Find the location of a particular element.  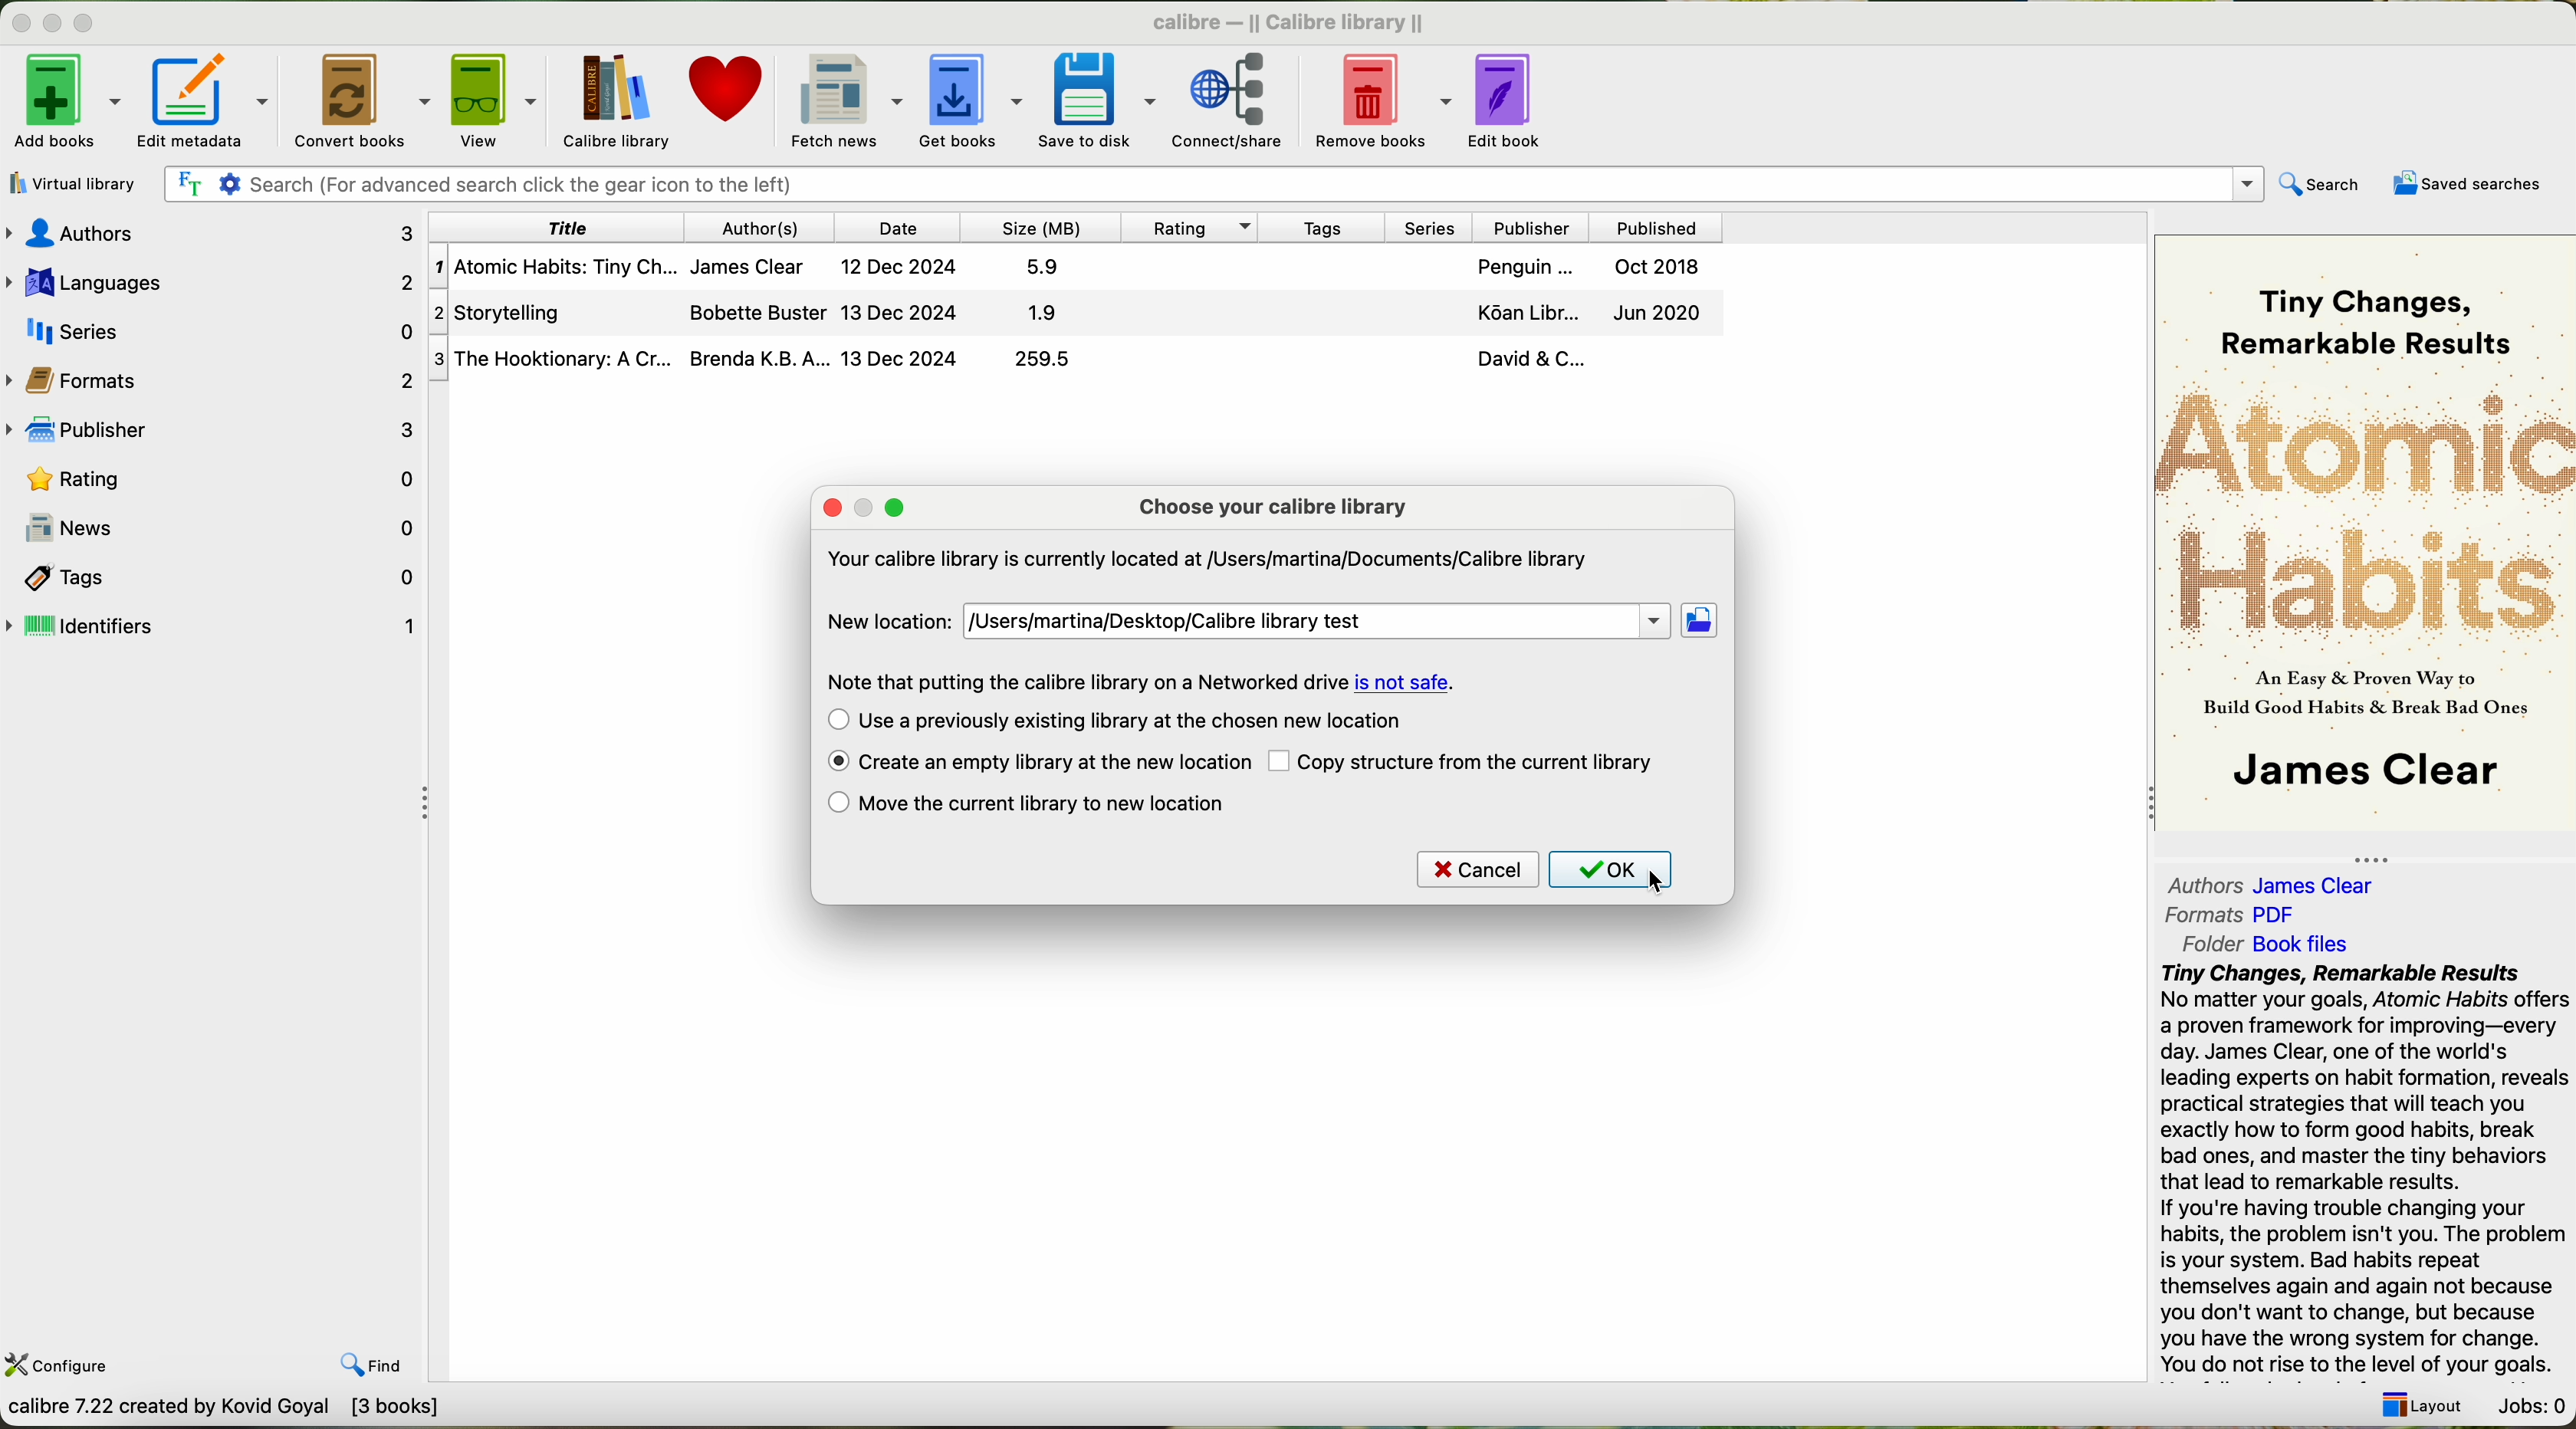

Jobs: 0 is located at coordinates (2529, 1401).